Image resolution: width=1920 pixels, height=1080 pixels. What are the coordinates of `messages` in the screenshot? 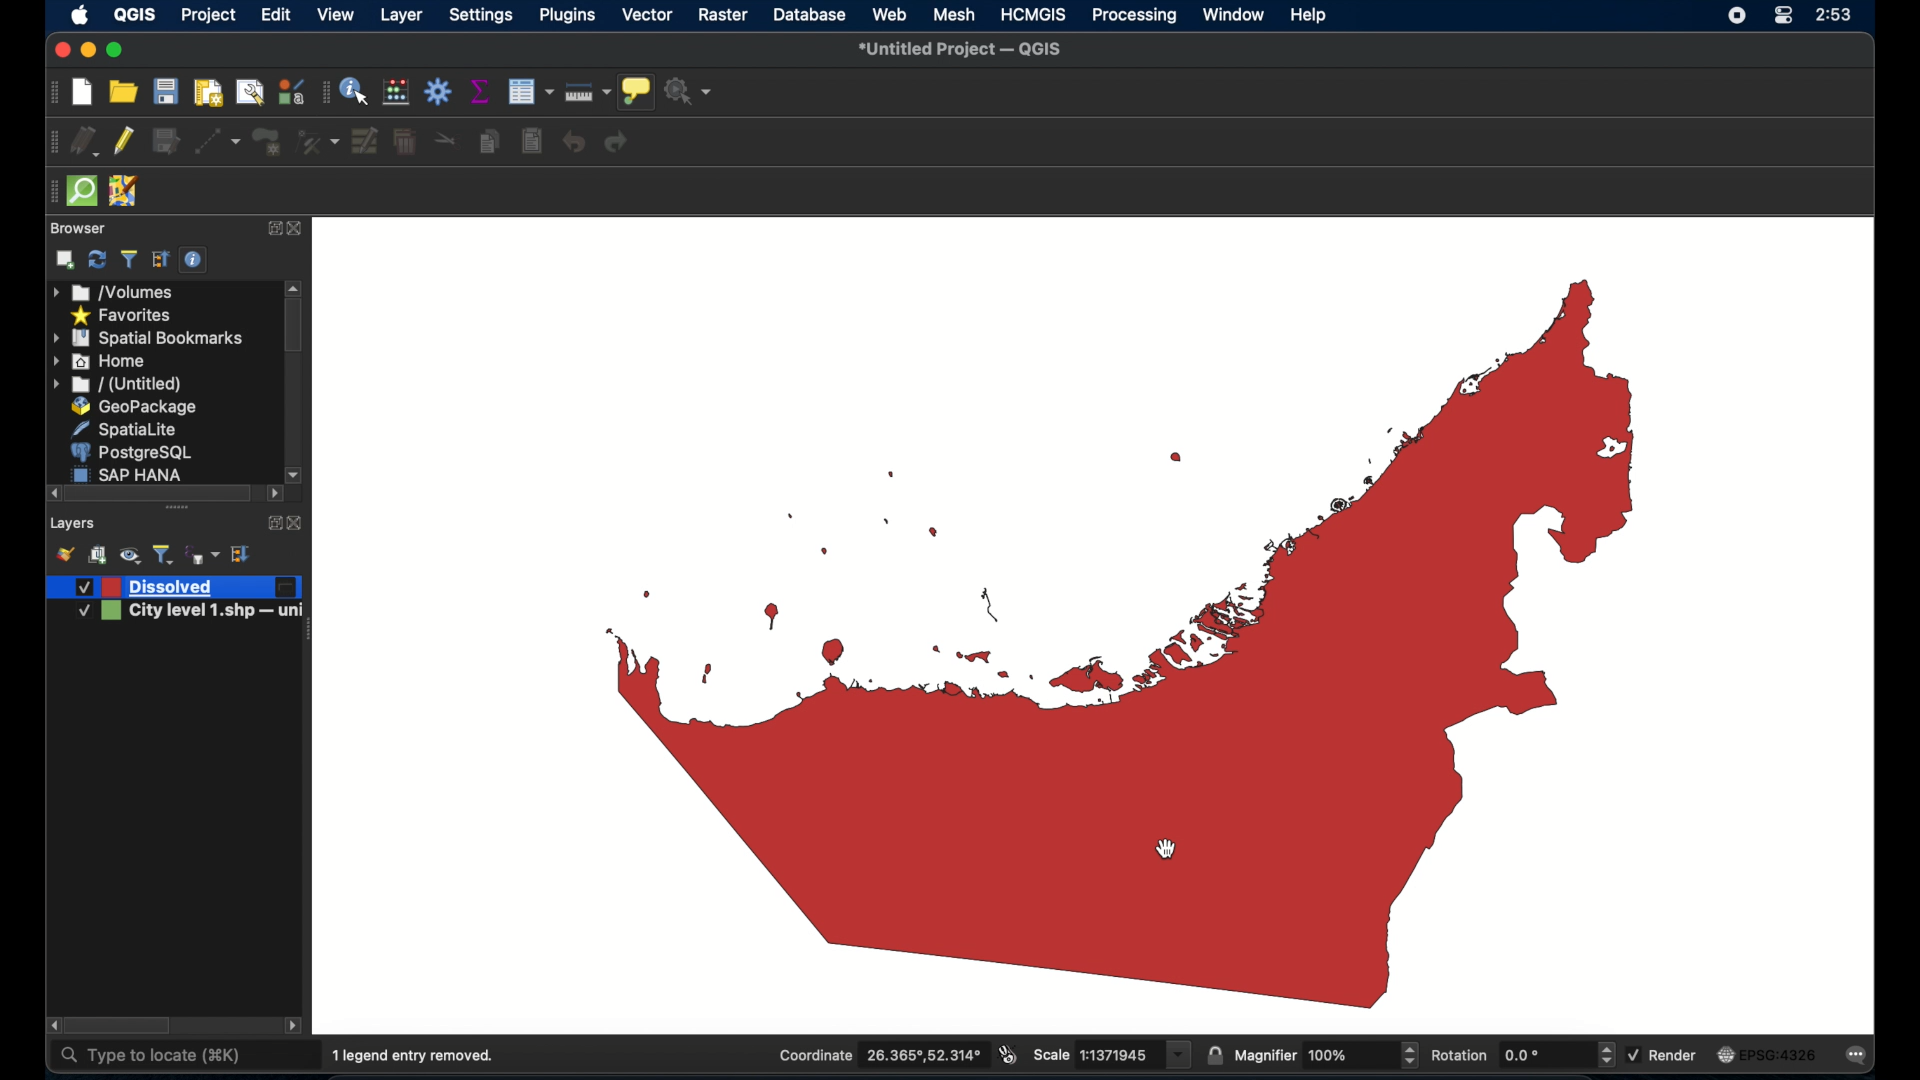 It's located at (1861, 1056).